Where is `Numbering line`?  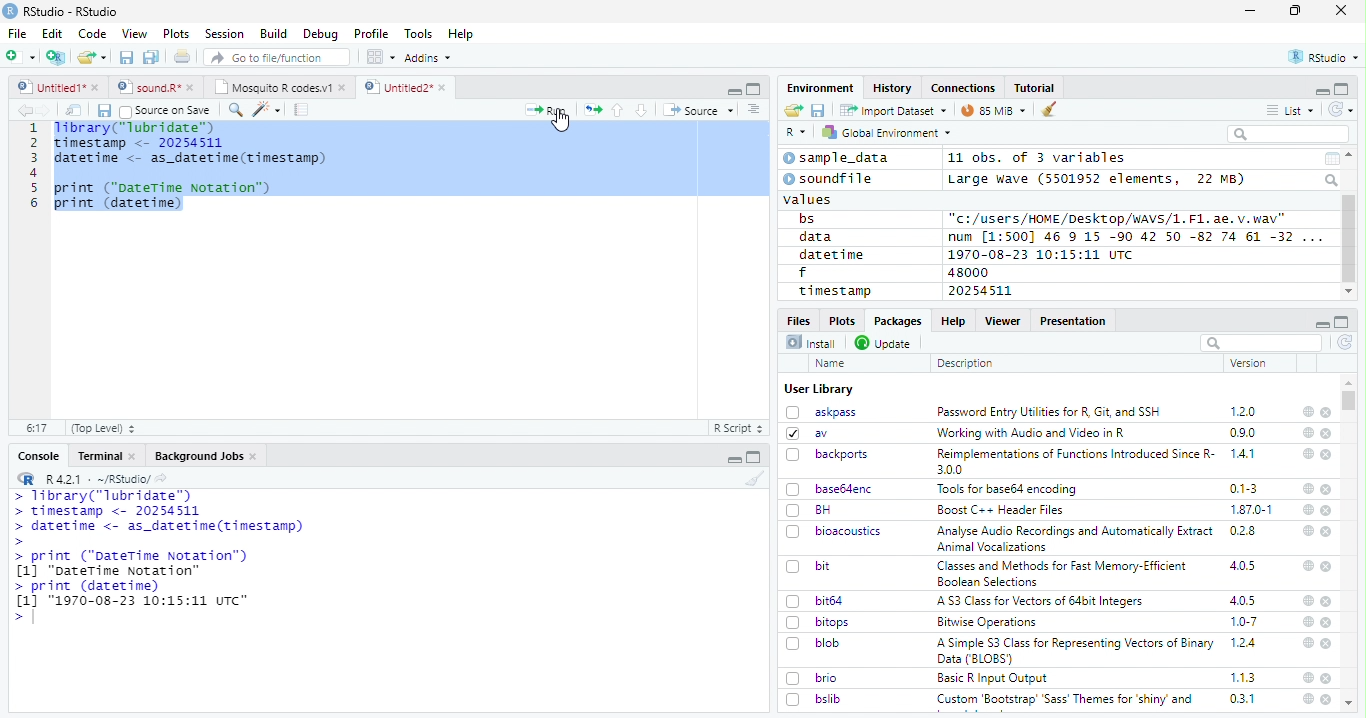 Numbering line is located at coordinates (32, 167).